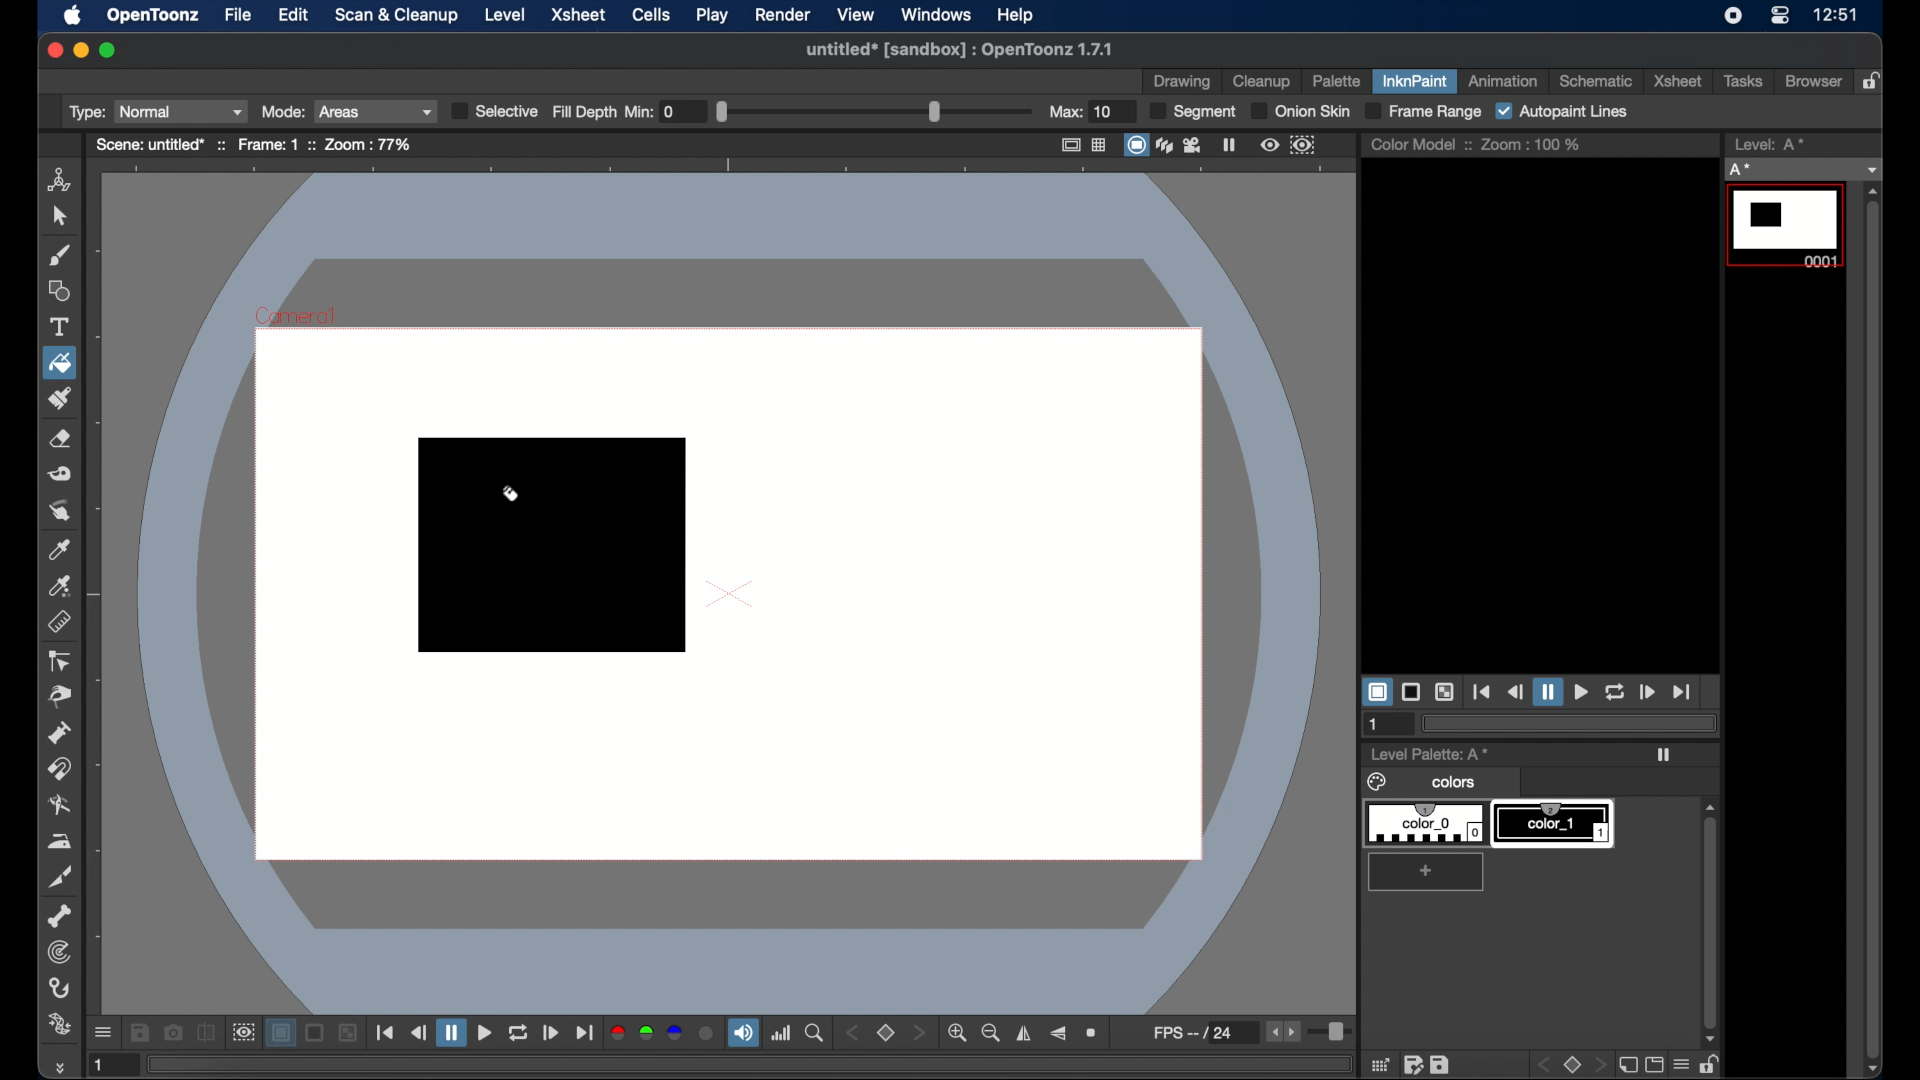  I want to click on locator, so click(814, 1033).